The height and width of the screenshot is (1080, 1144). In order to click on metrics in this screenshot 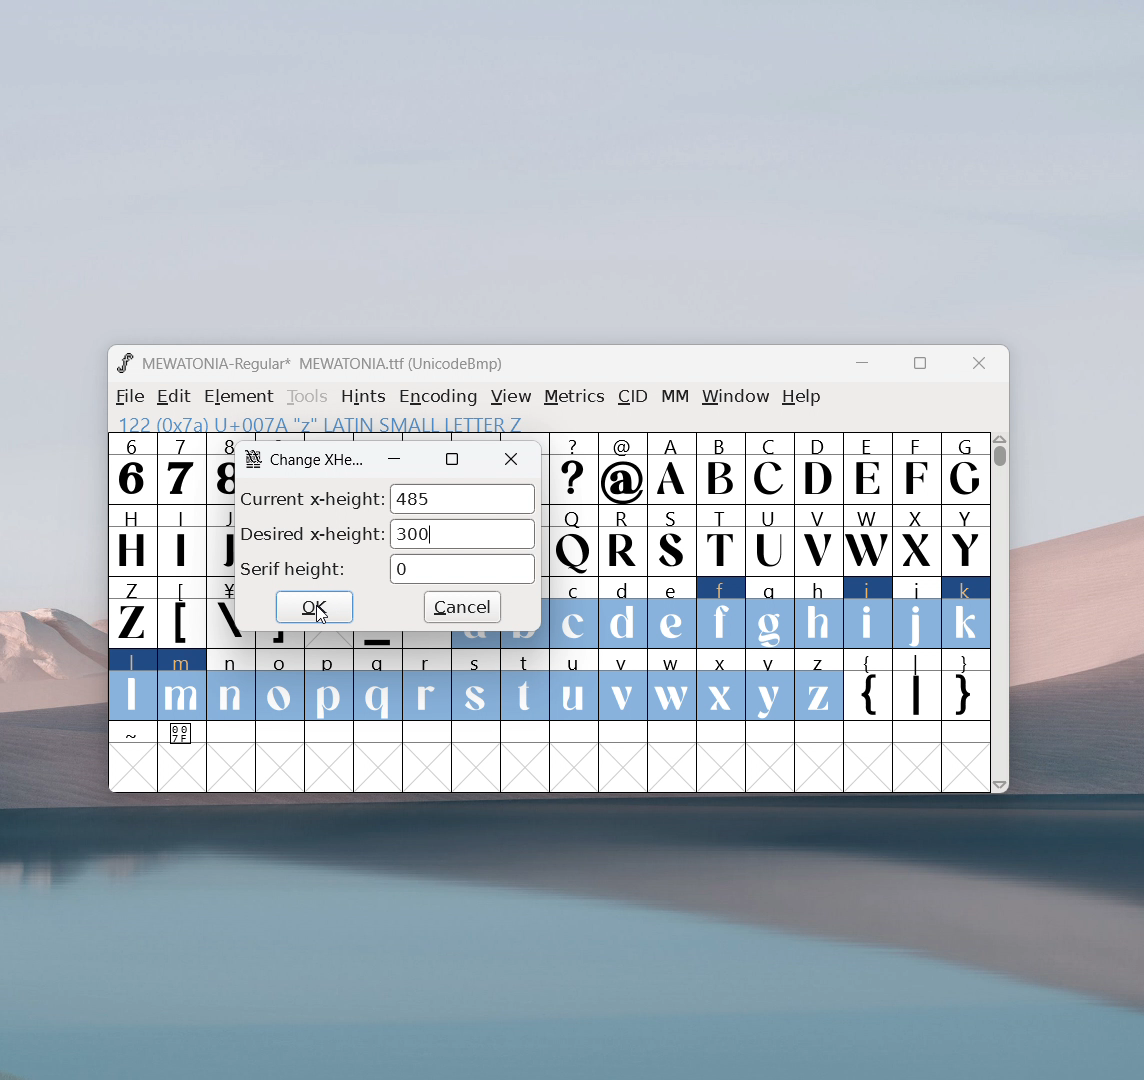, I will do `click(574, 397)`.